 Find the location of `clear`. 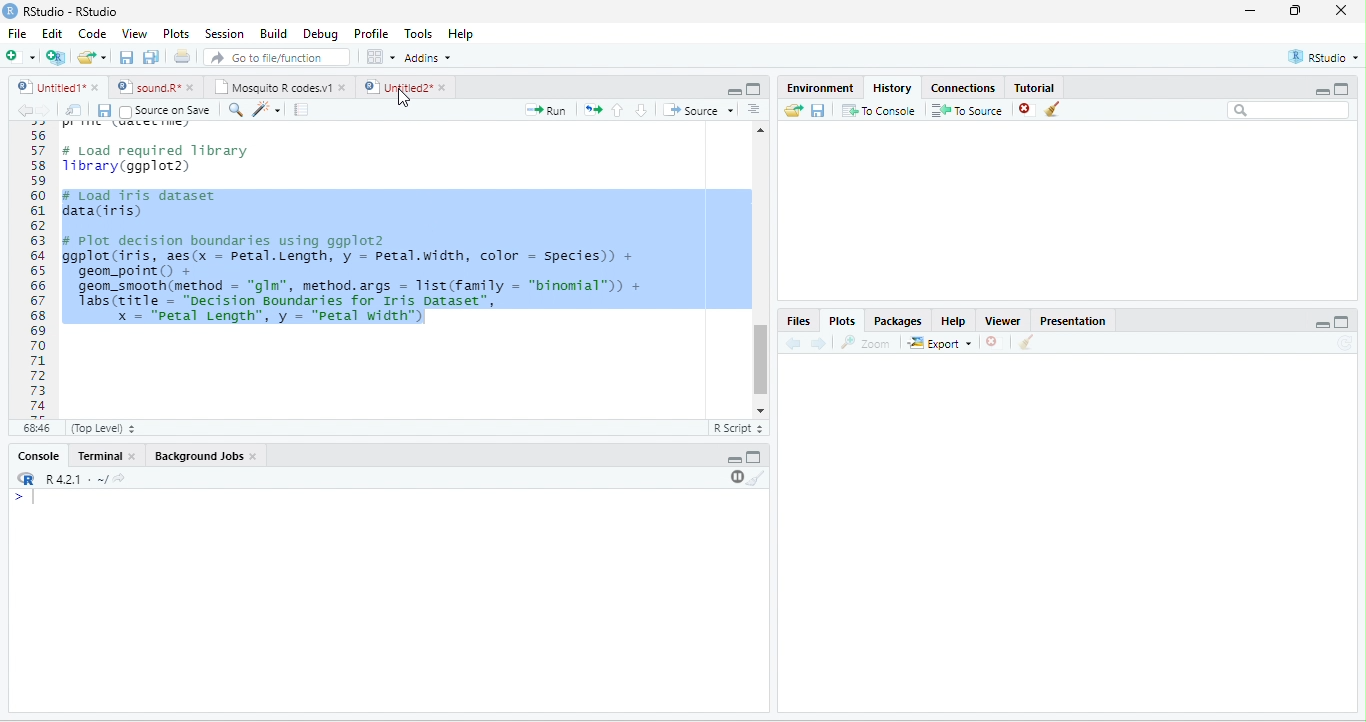

clear is located at coordinates (1027, 342).